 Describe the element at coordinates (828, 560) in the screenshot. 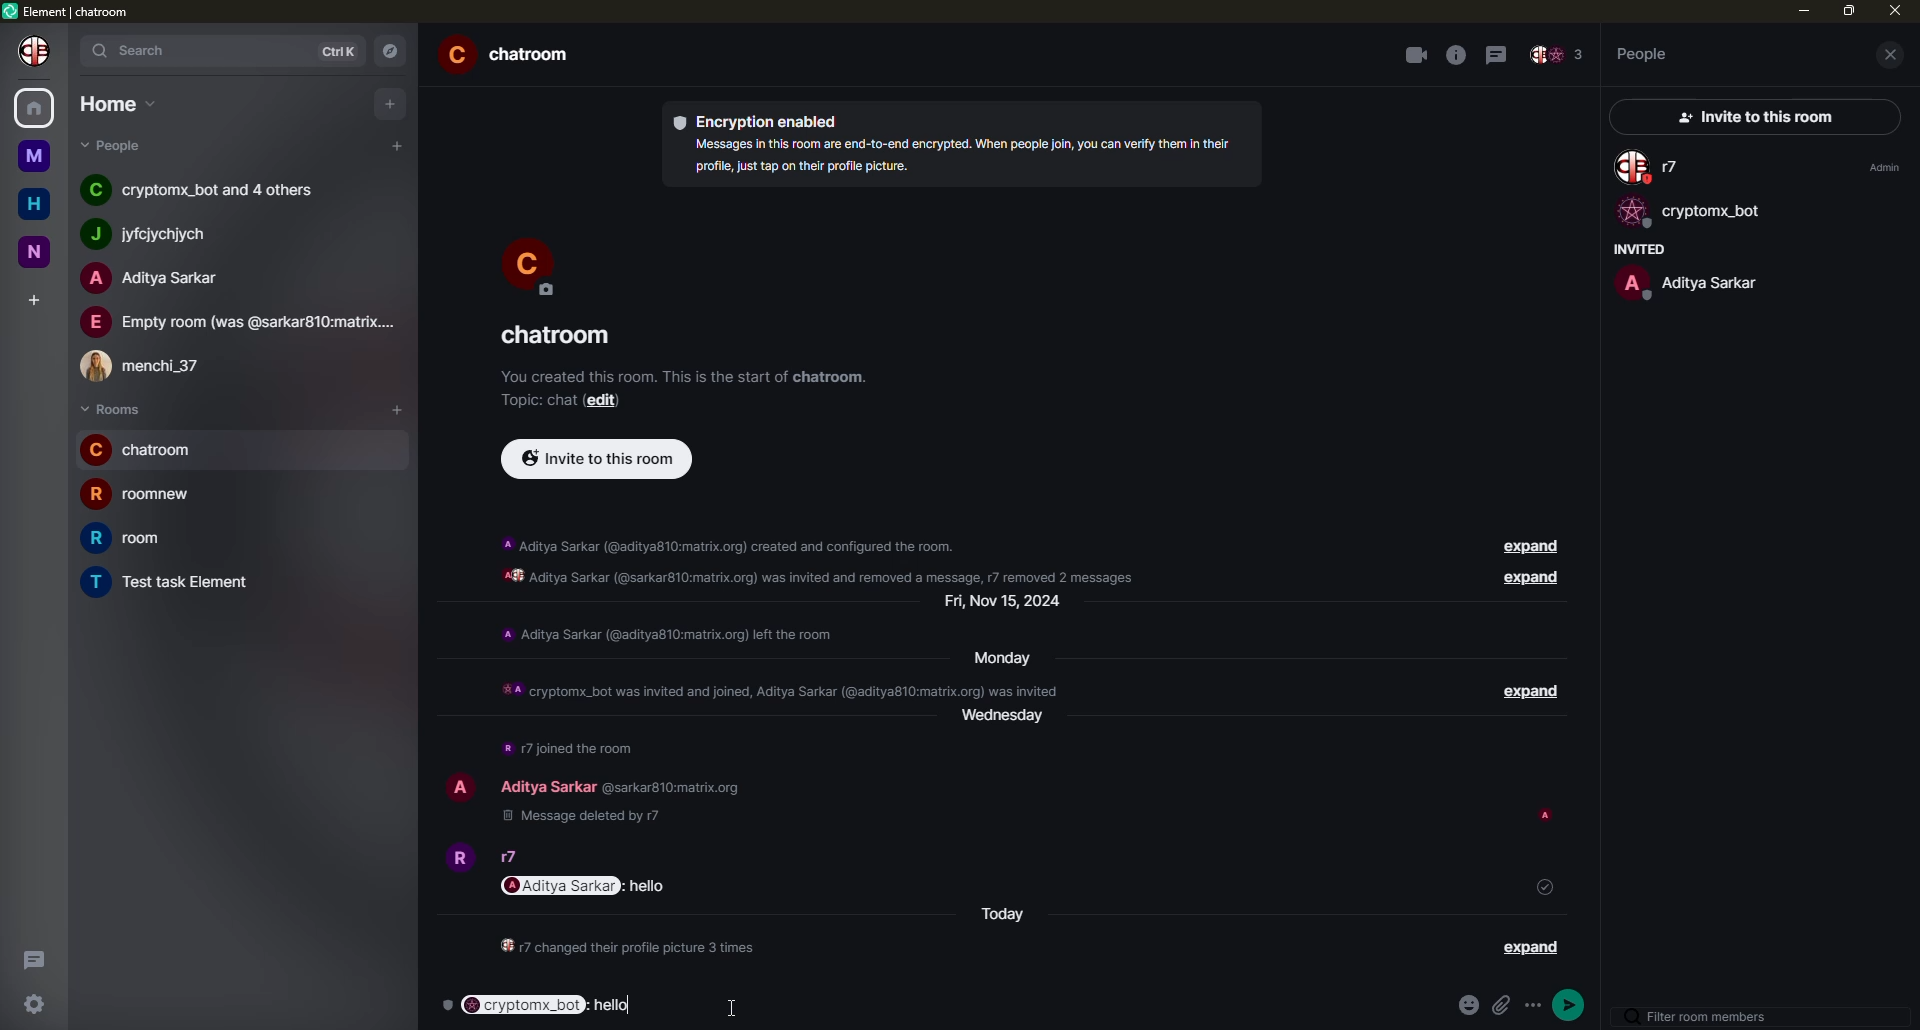

I see `info` at that location.